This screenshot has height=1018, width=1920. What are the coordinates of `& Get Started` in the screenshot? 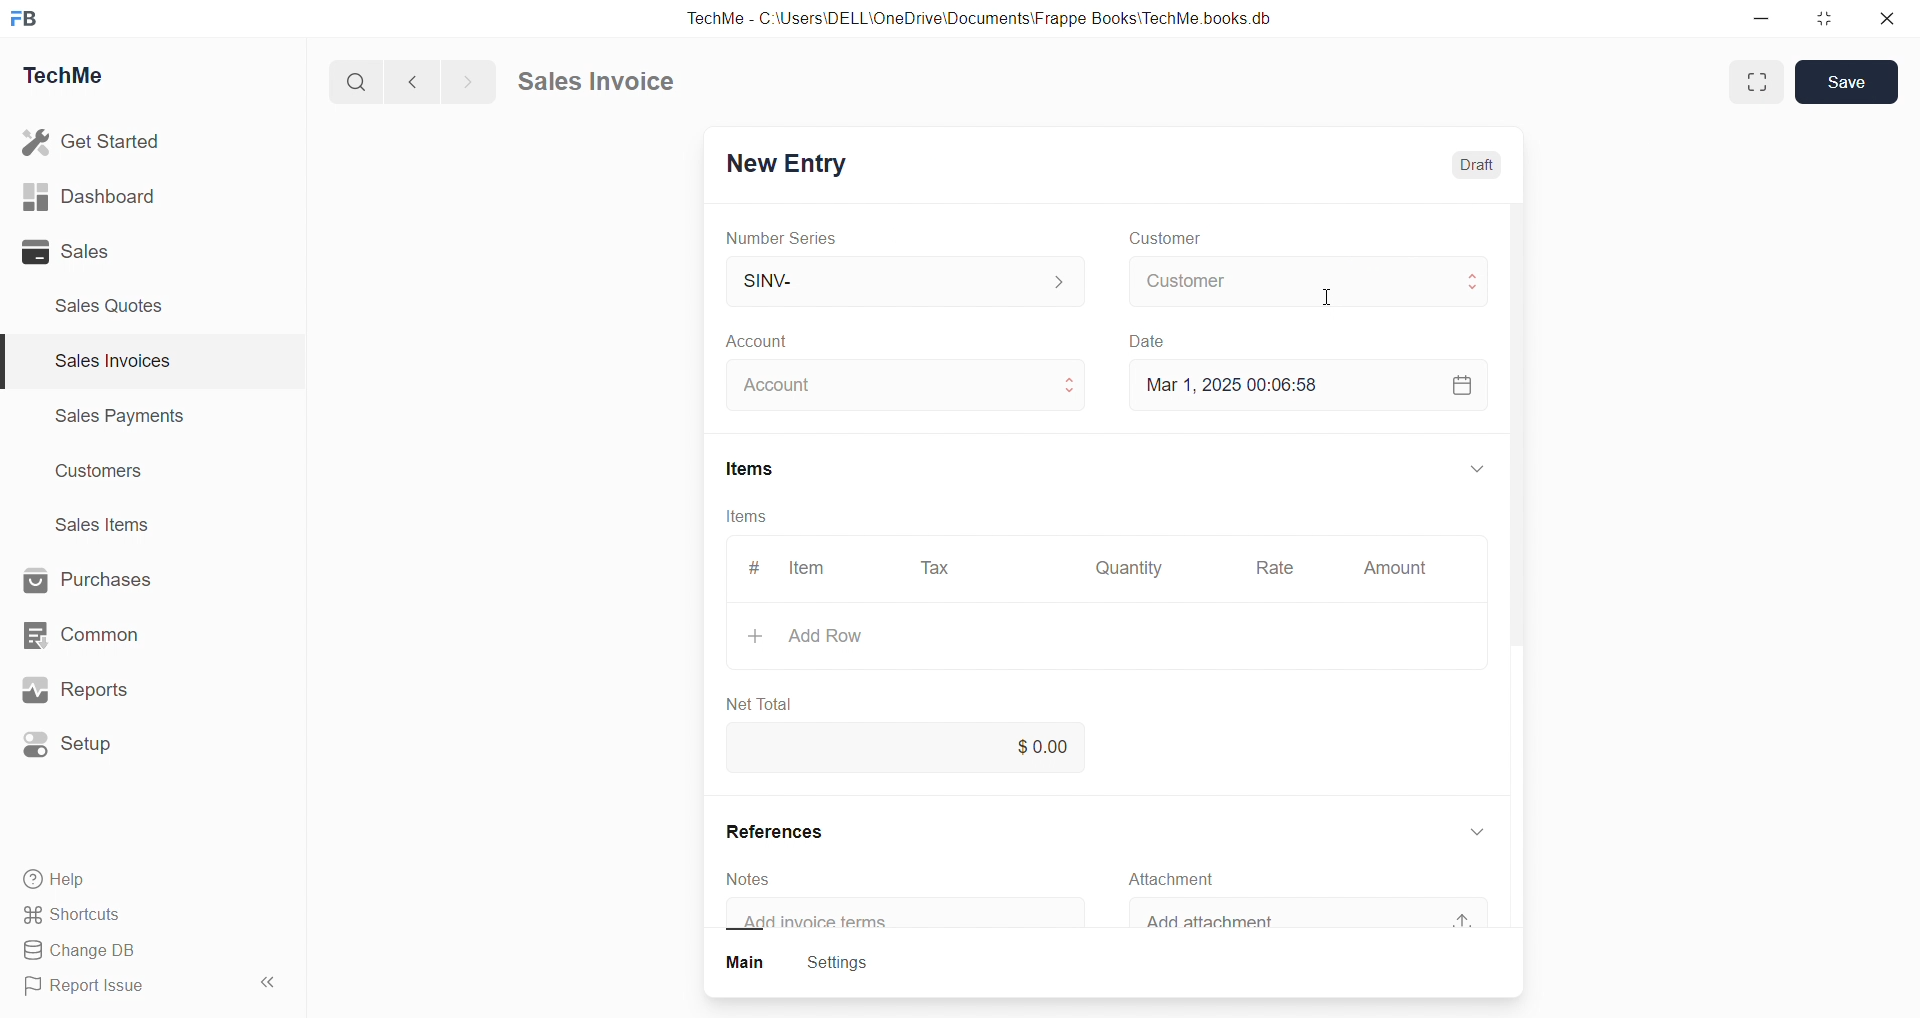 It's located at (94, 140).